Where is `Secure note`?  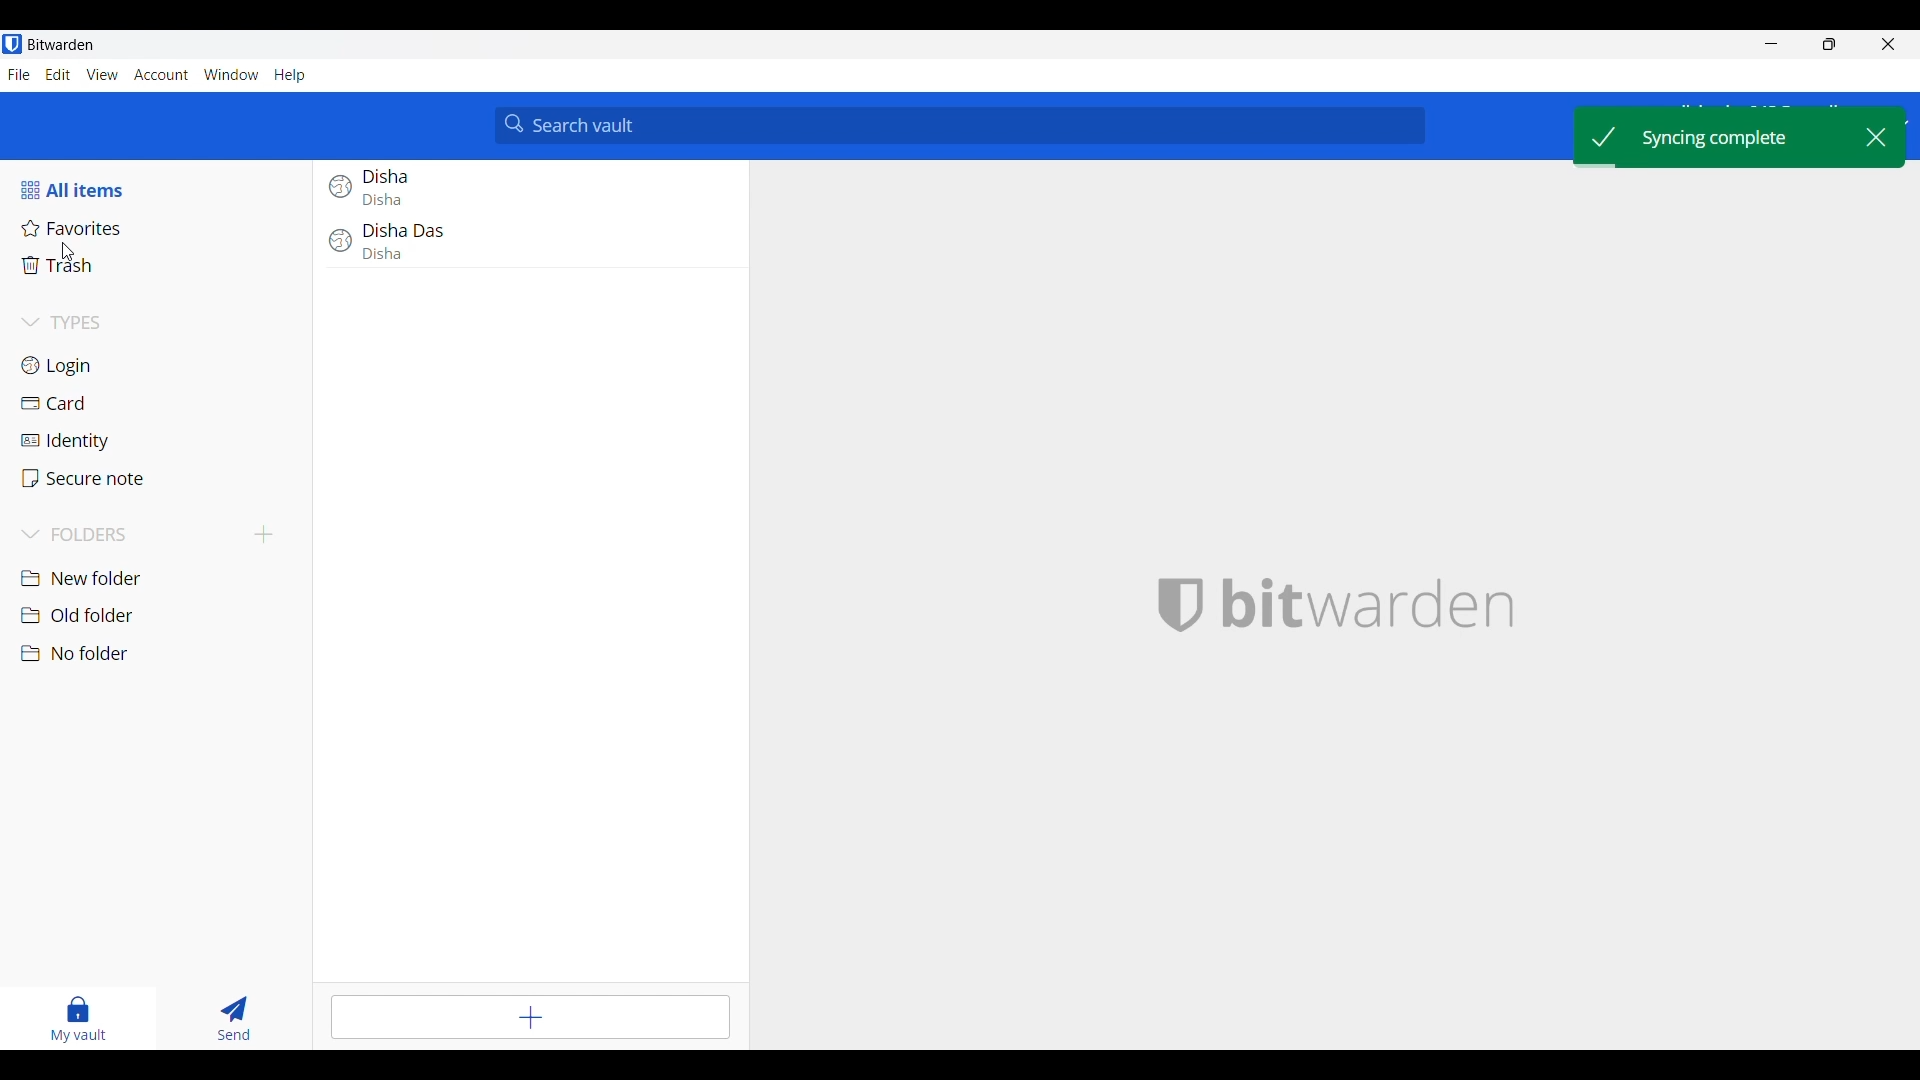
Secure note is located at coordinates (161, 479).